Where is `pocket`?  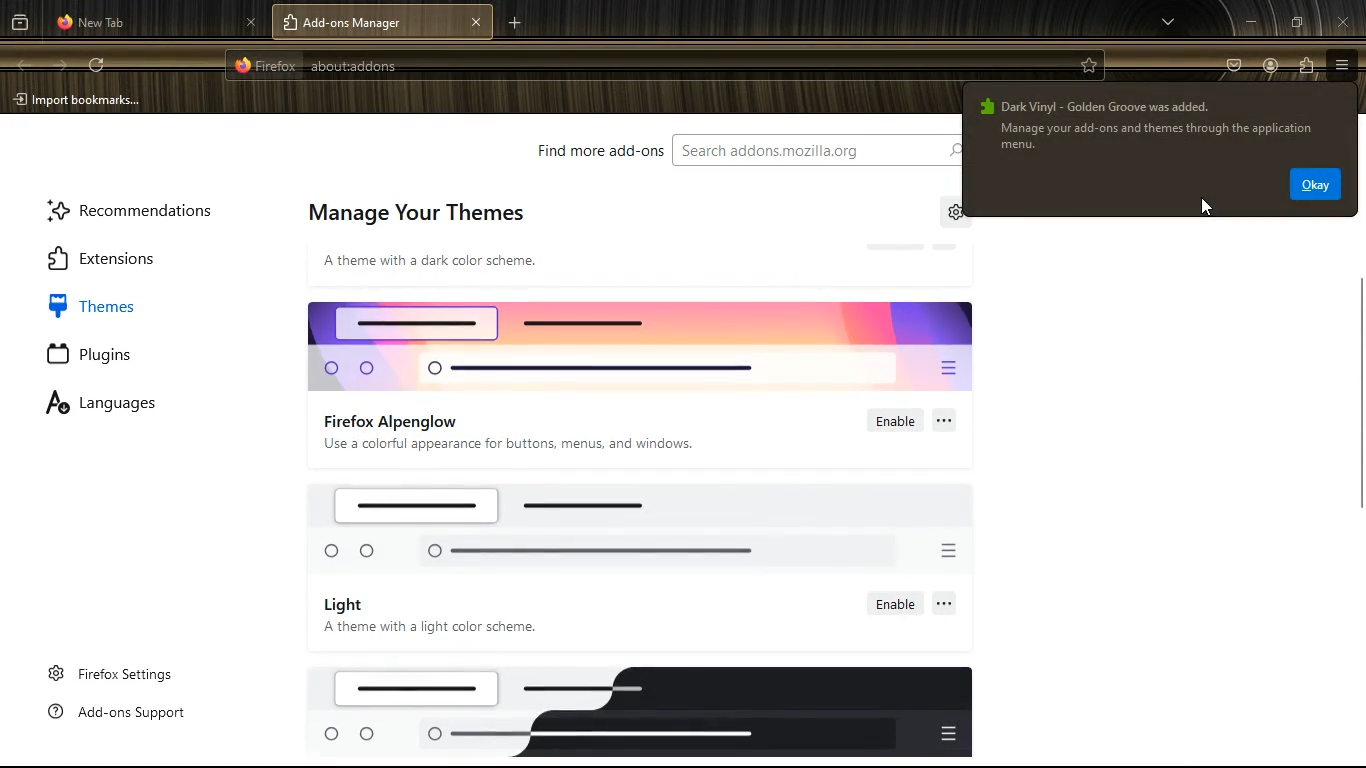 pocket is located at coordinates (1236, 67).